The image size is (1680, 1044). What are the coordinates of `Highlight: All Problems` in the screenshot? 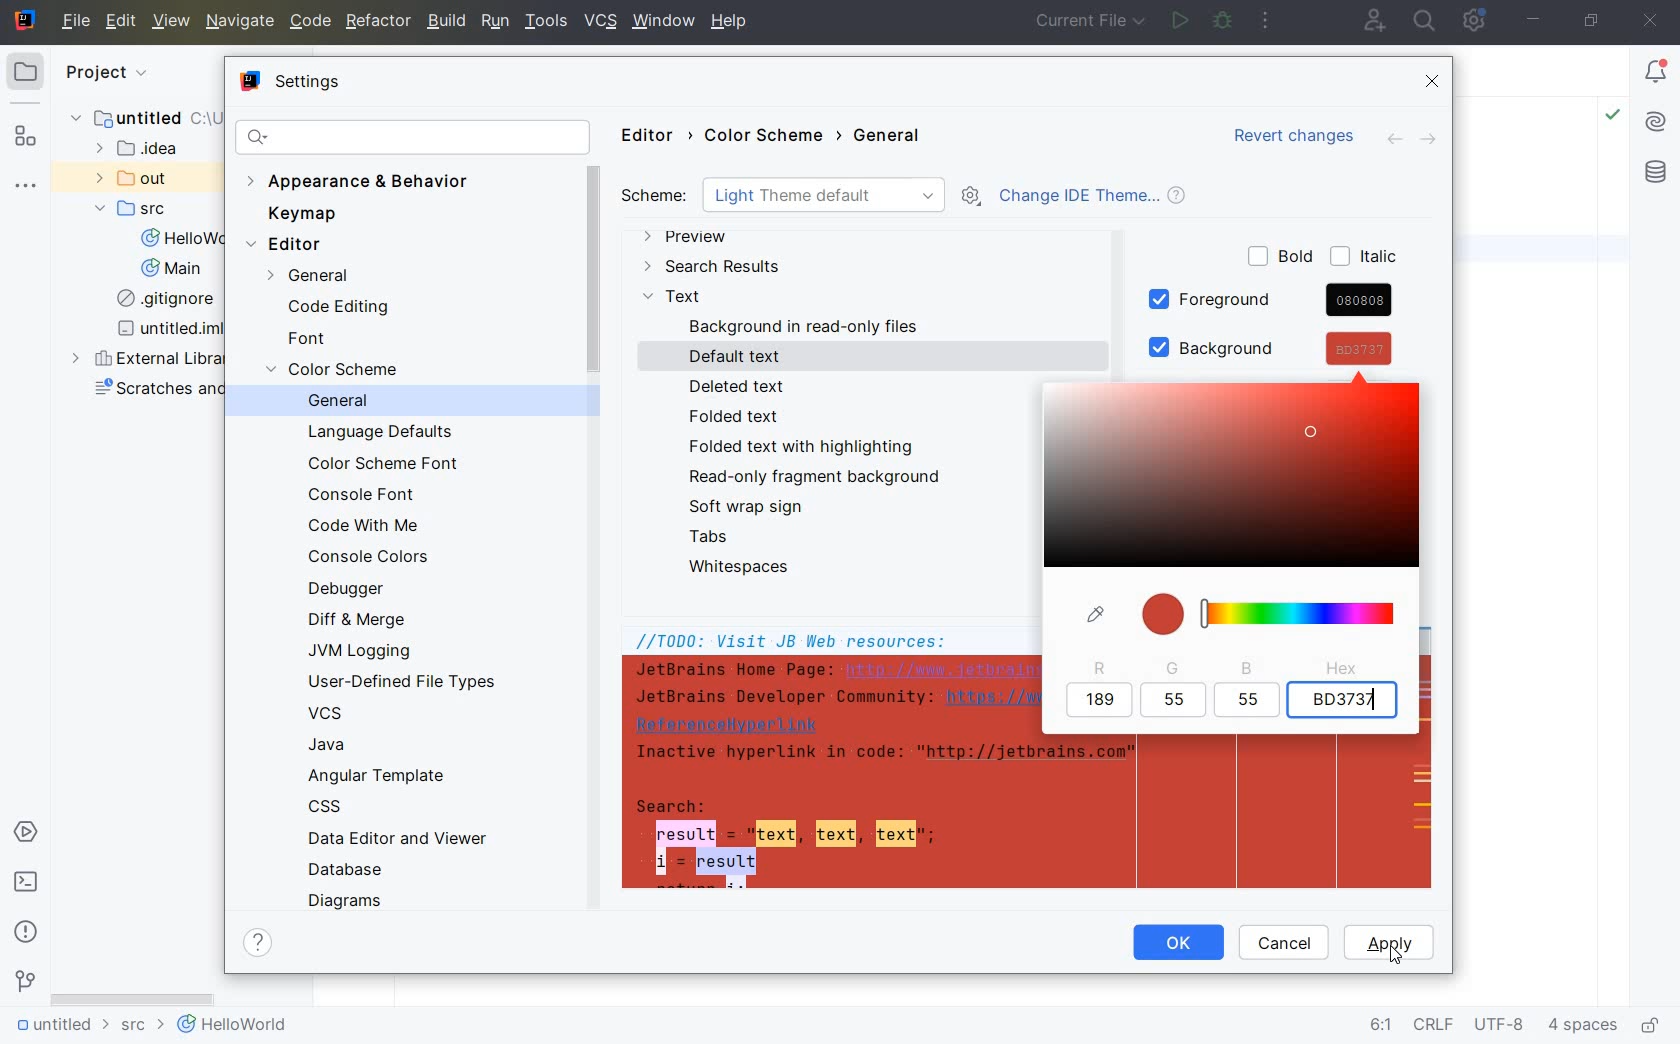 It's located at (1613, 117).